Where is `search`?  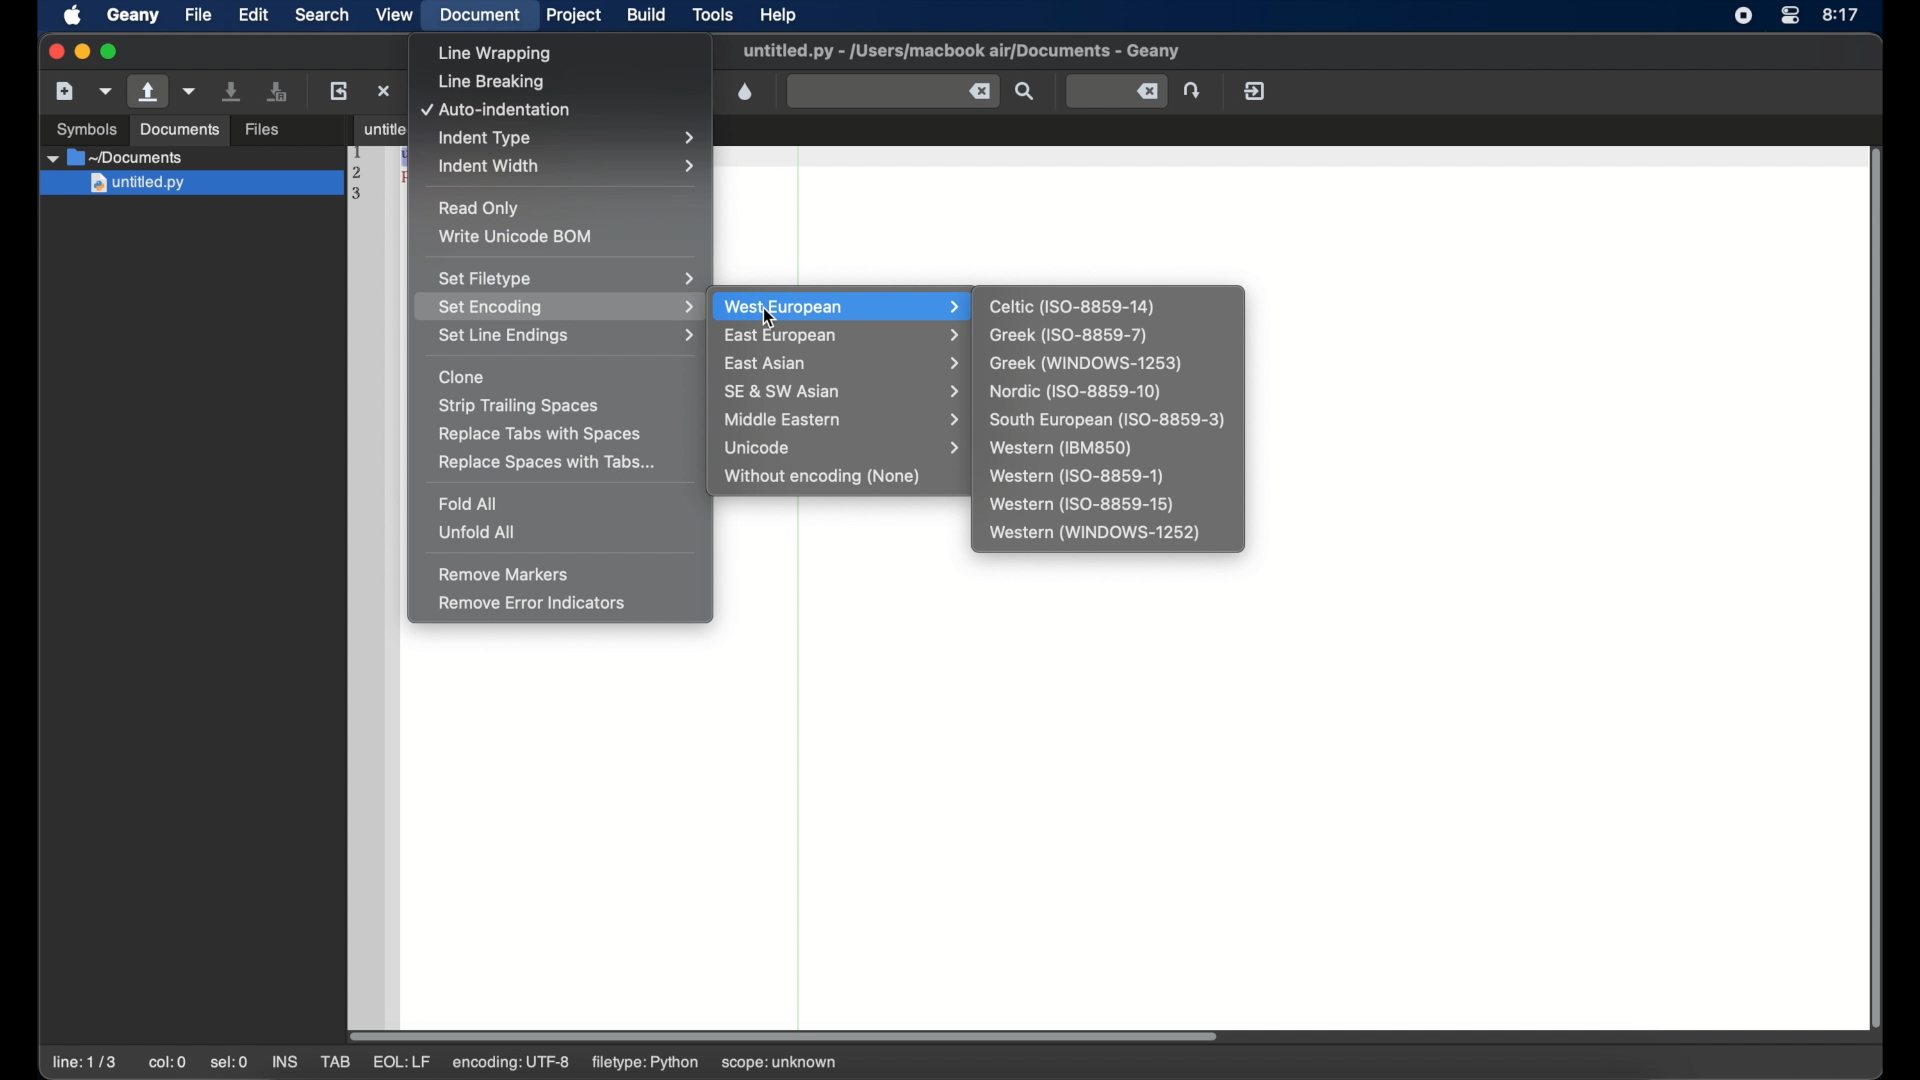
search is located at coordinates (322, 14).